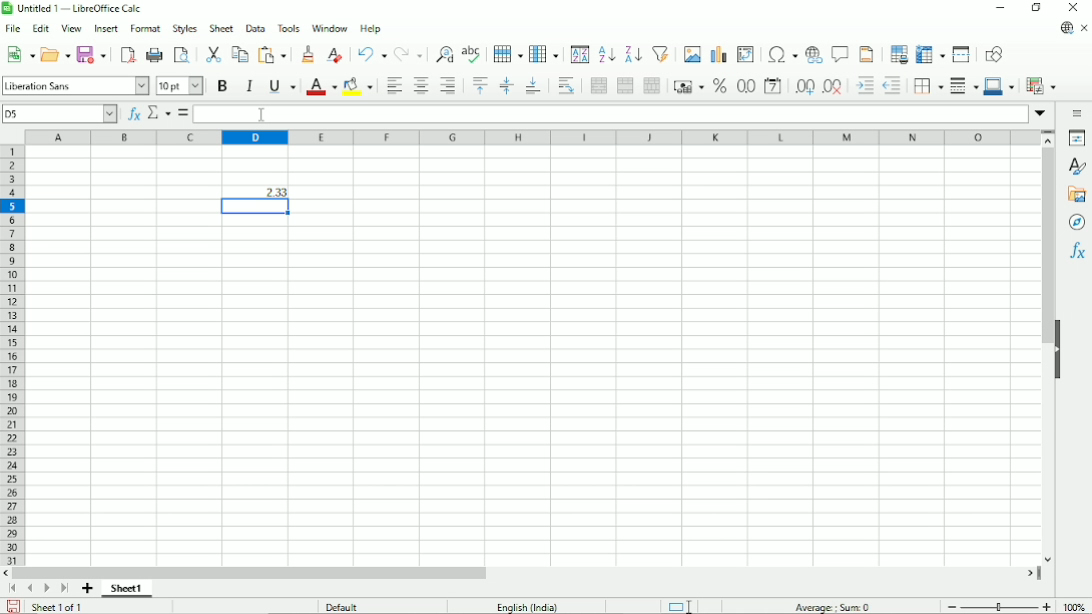 This screenshot has height=614, width=1092. What do you see at coordinates (567, 86) in the screenshot?
I see `Wrap text` at bounding box center [567, 86].